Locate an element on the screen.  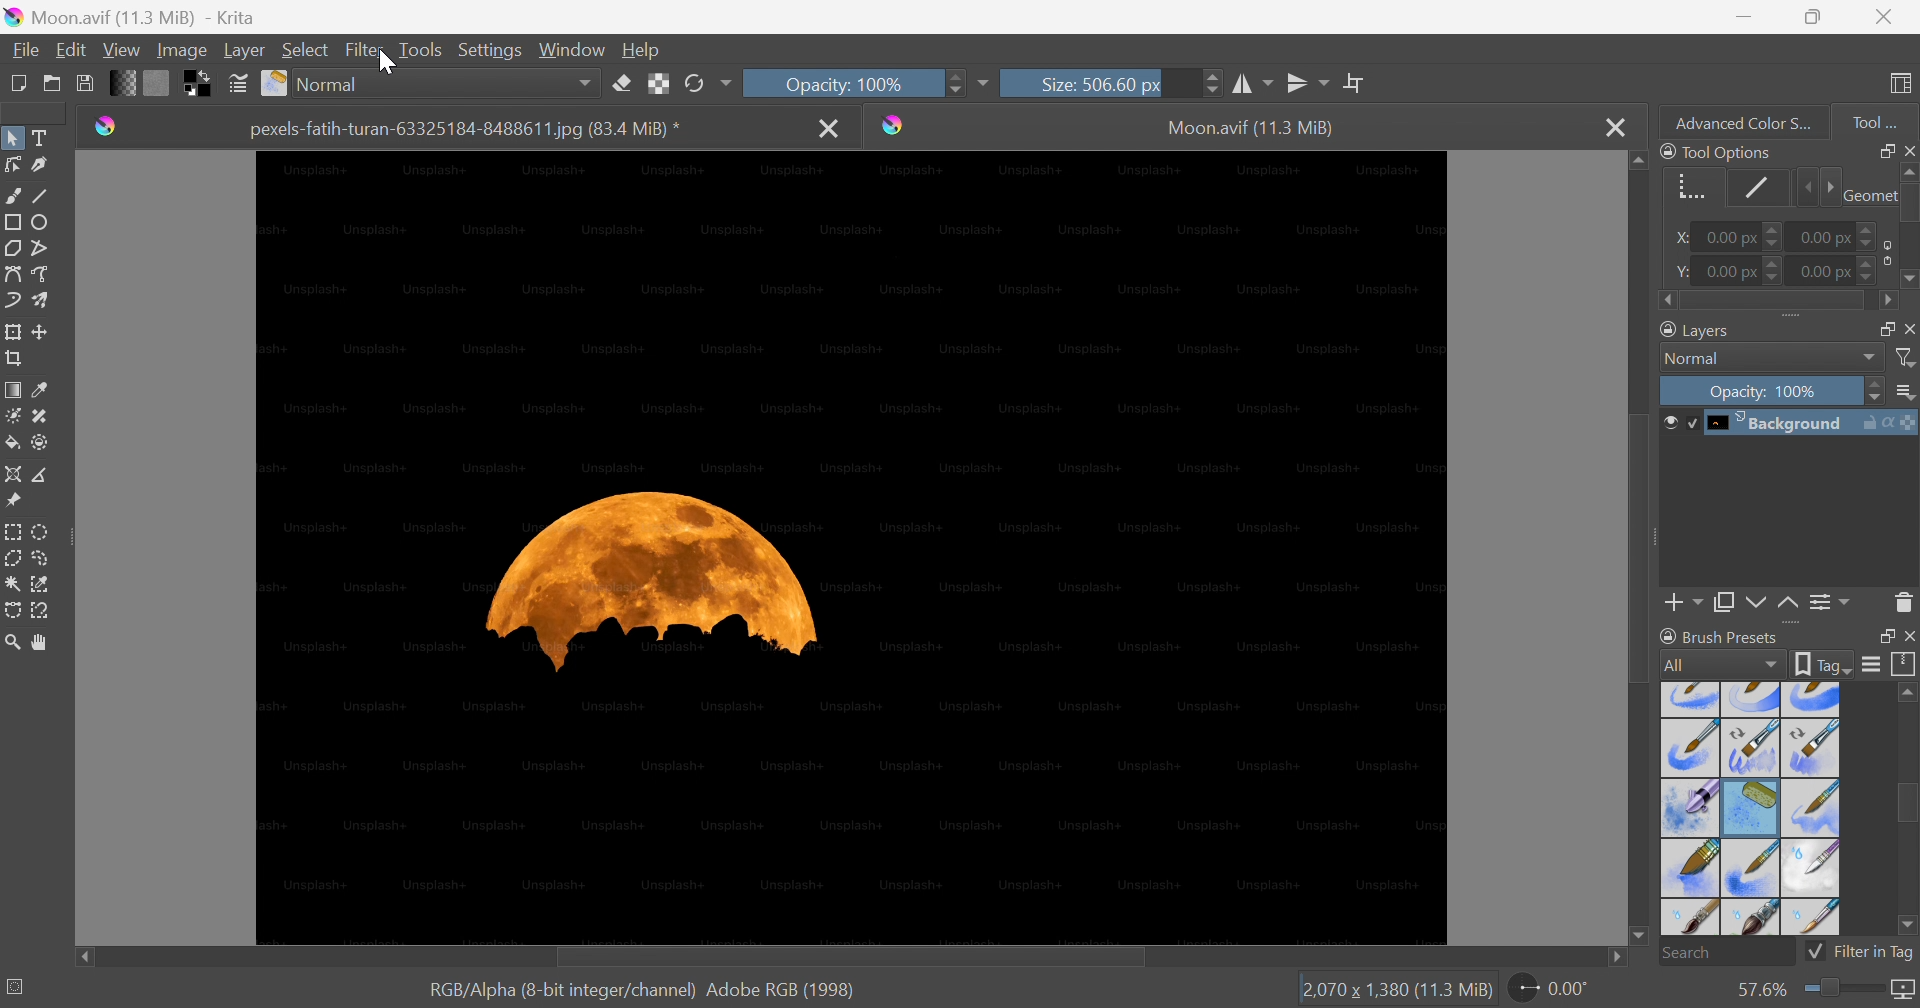
0.00 px is located at coordinates (1842, 271).